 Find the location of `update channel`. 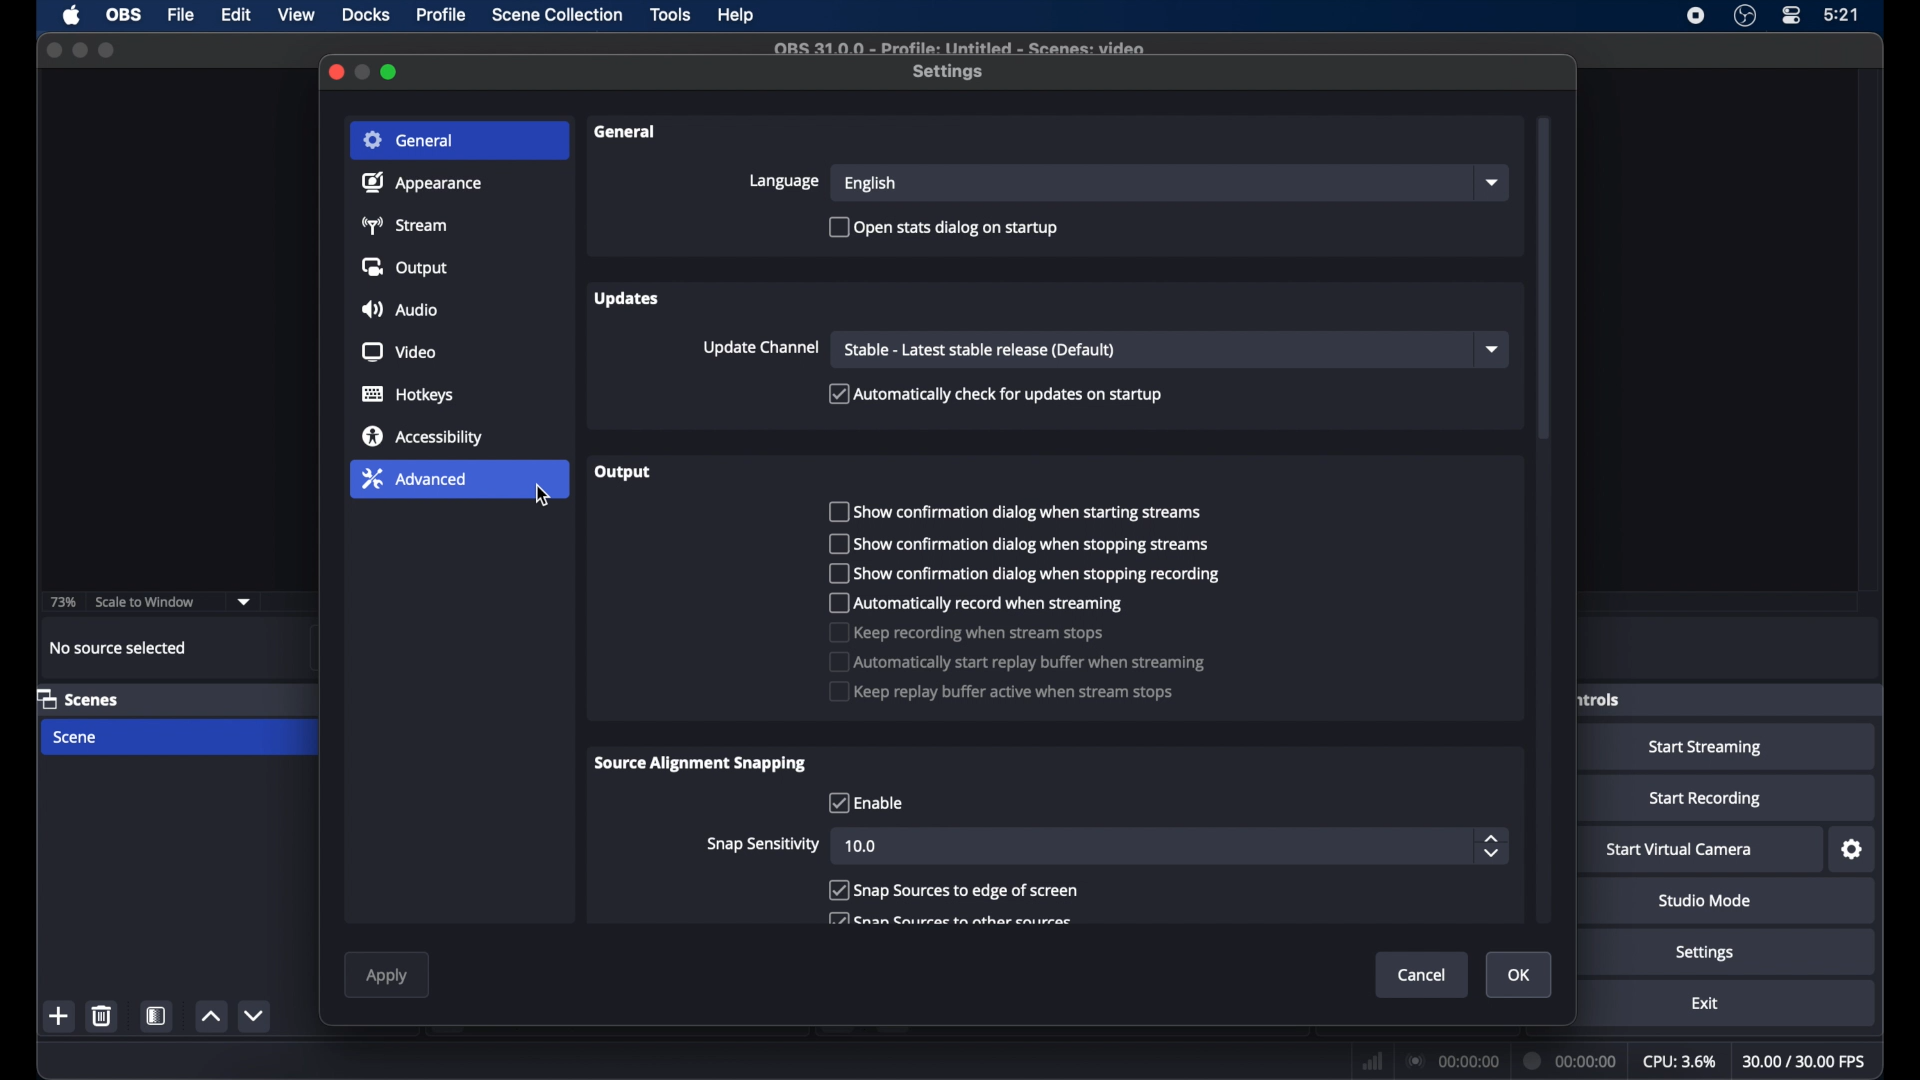

update channel is located at coordinates (762, 348).